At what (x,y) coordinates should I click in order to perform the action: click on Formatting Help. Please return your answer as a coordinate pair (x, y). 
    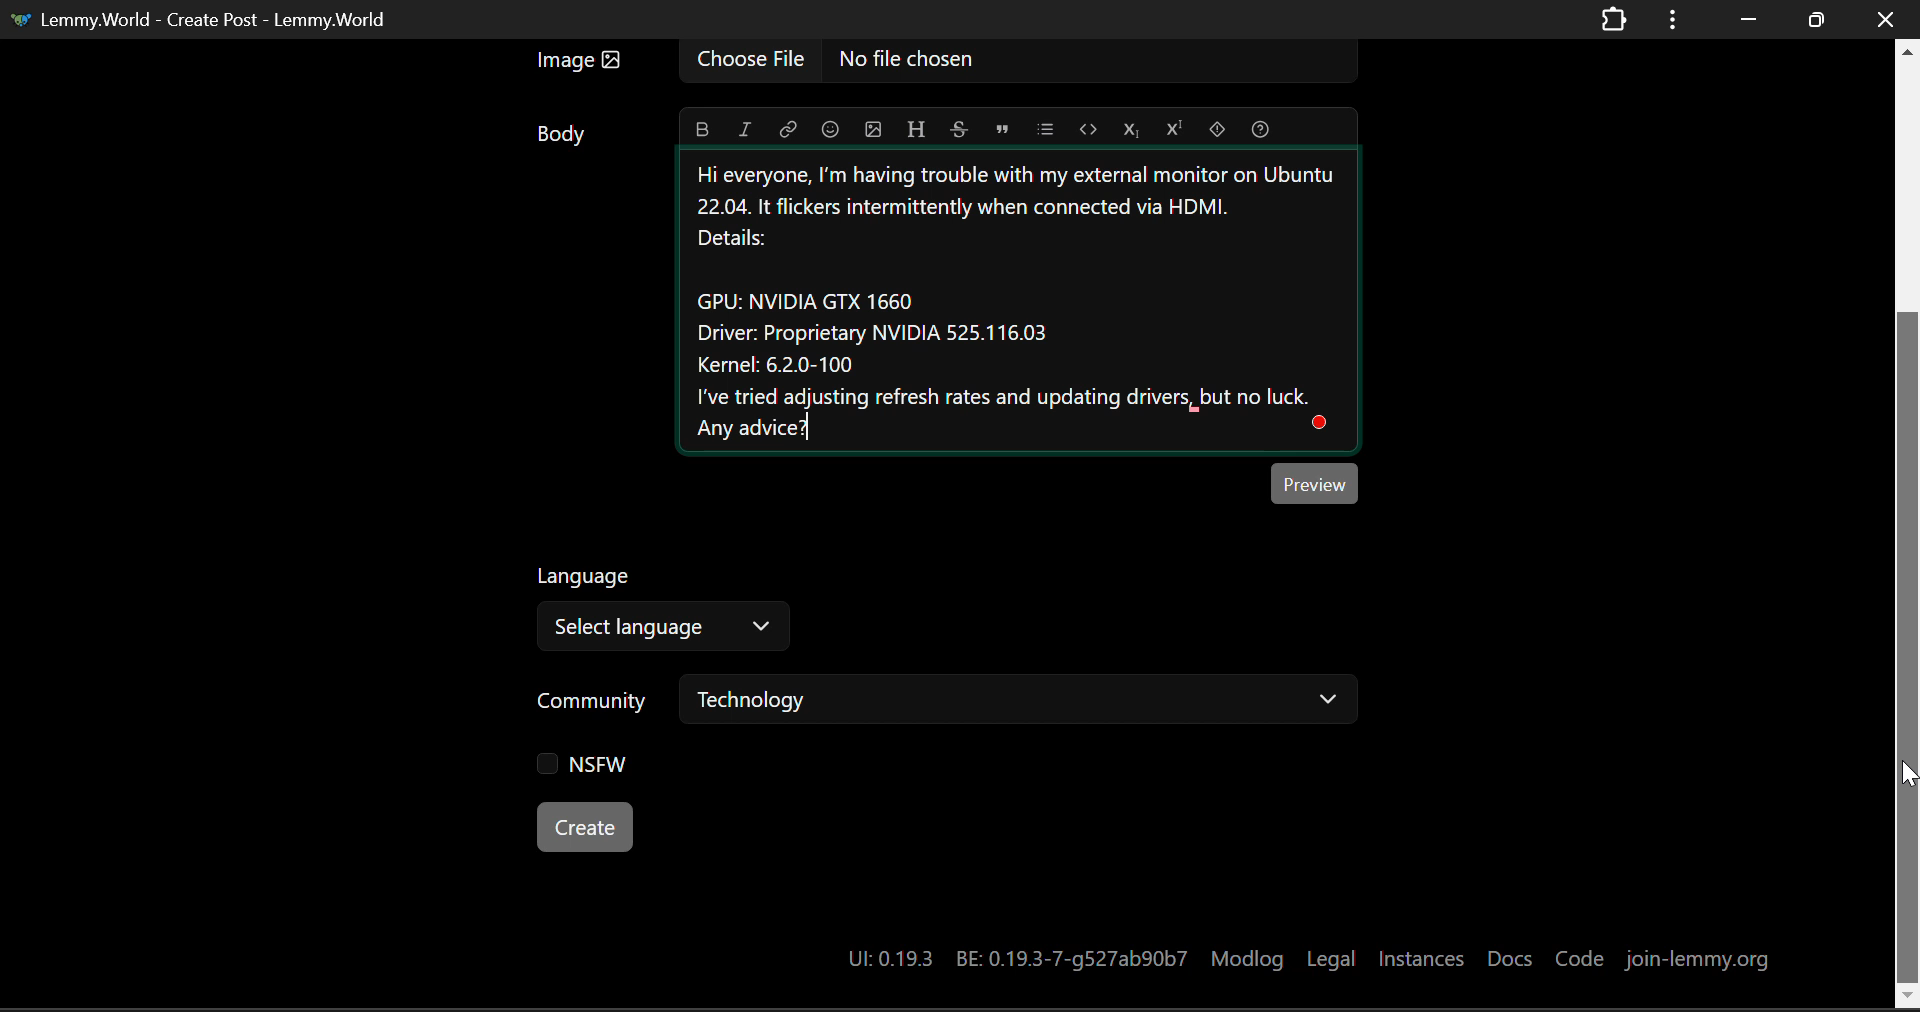
    Looking at the image, I should click on (1260, 127).